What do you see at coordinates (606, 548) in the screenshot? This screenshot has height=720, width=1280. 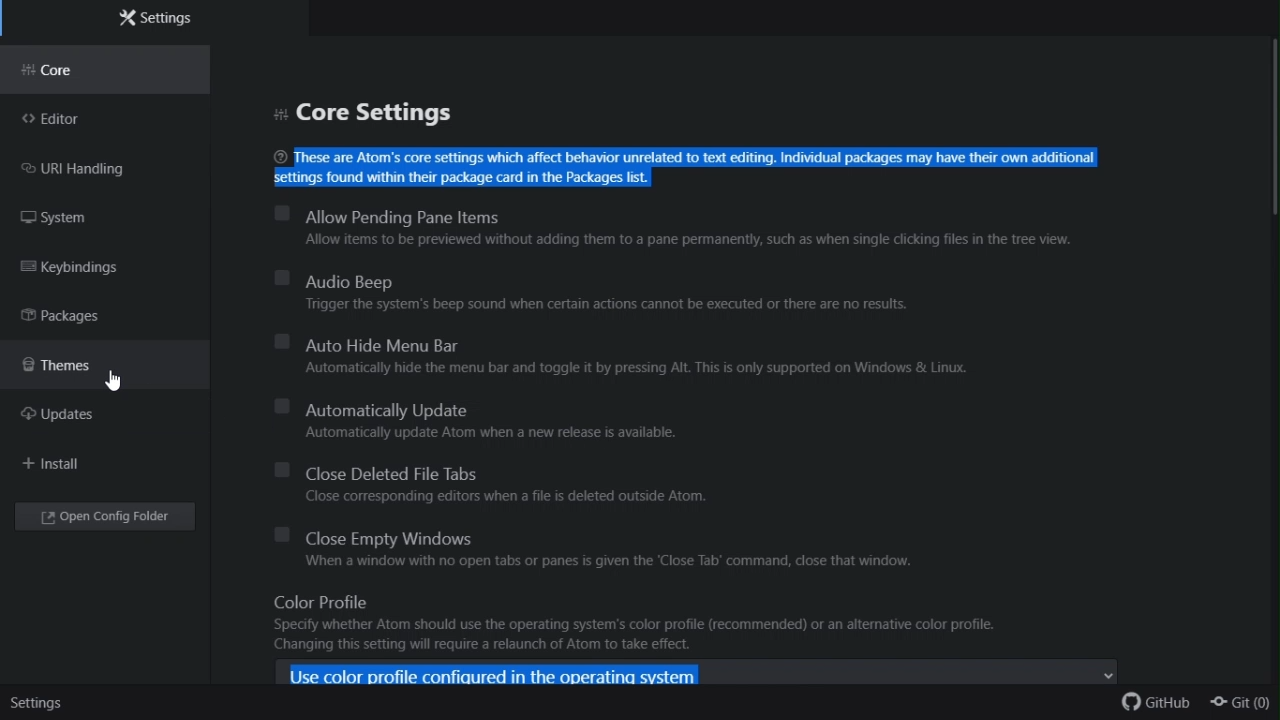 I see `Close empty Windows` at bounding box center [606, 548].